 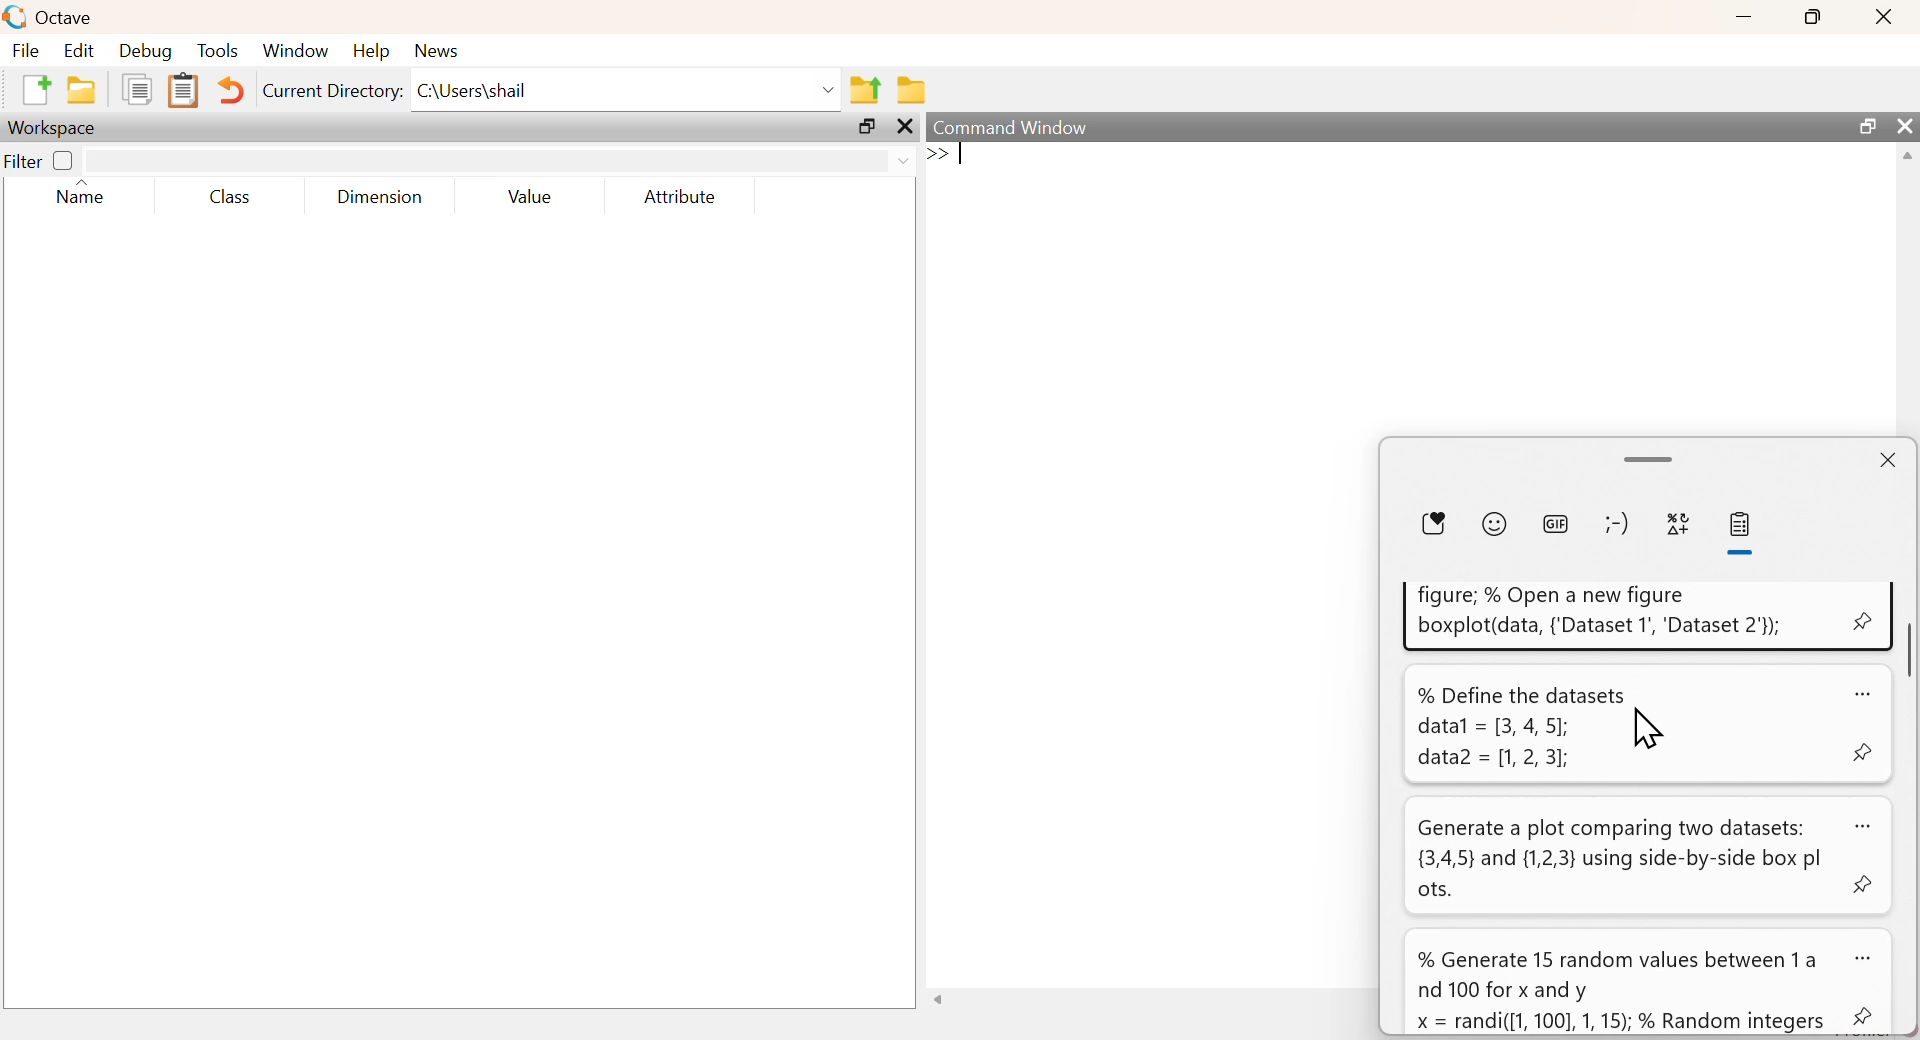 What do you see at coordinates (78, 51) in the screenshot?
I see `Edit` at bounding box center [78, 51].